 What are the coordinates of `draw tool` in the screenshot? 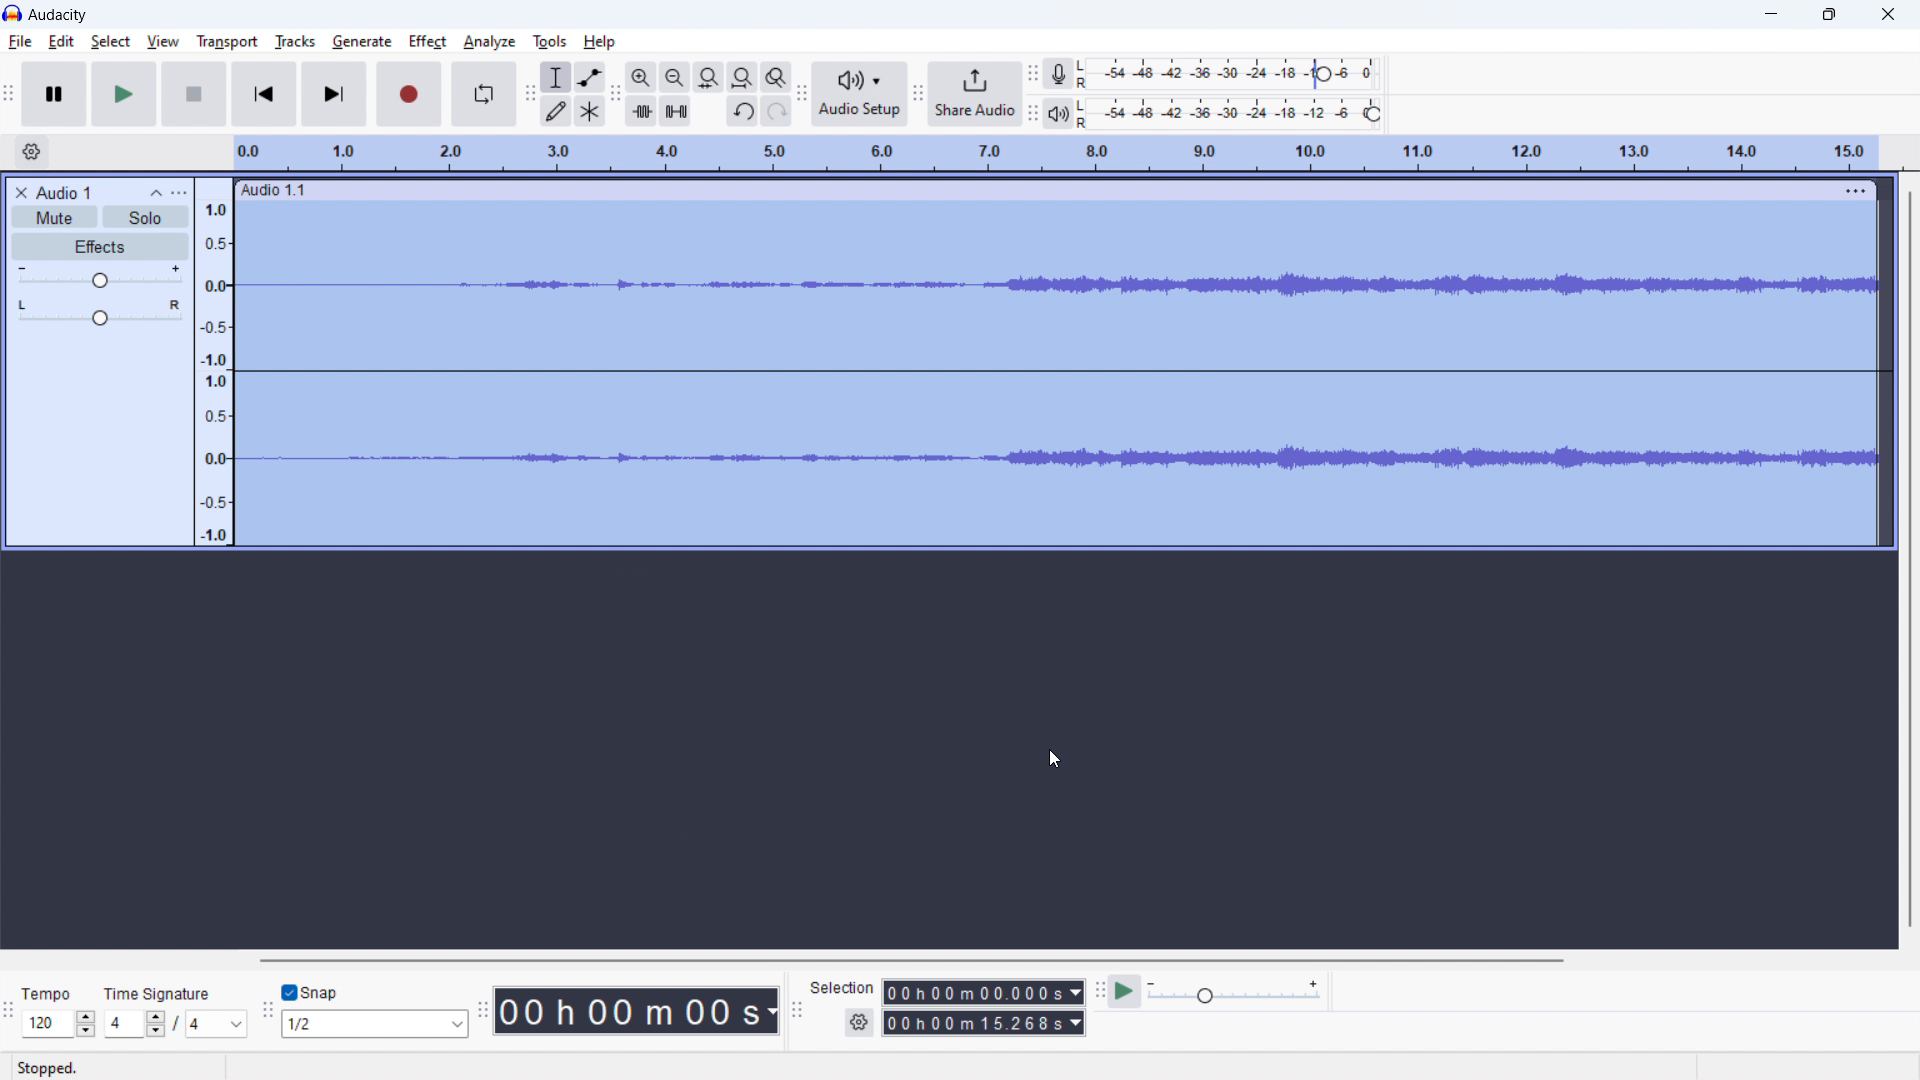 It's located at (556, 110).